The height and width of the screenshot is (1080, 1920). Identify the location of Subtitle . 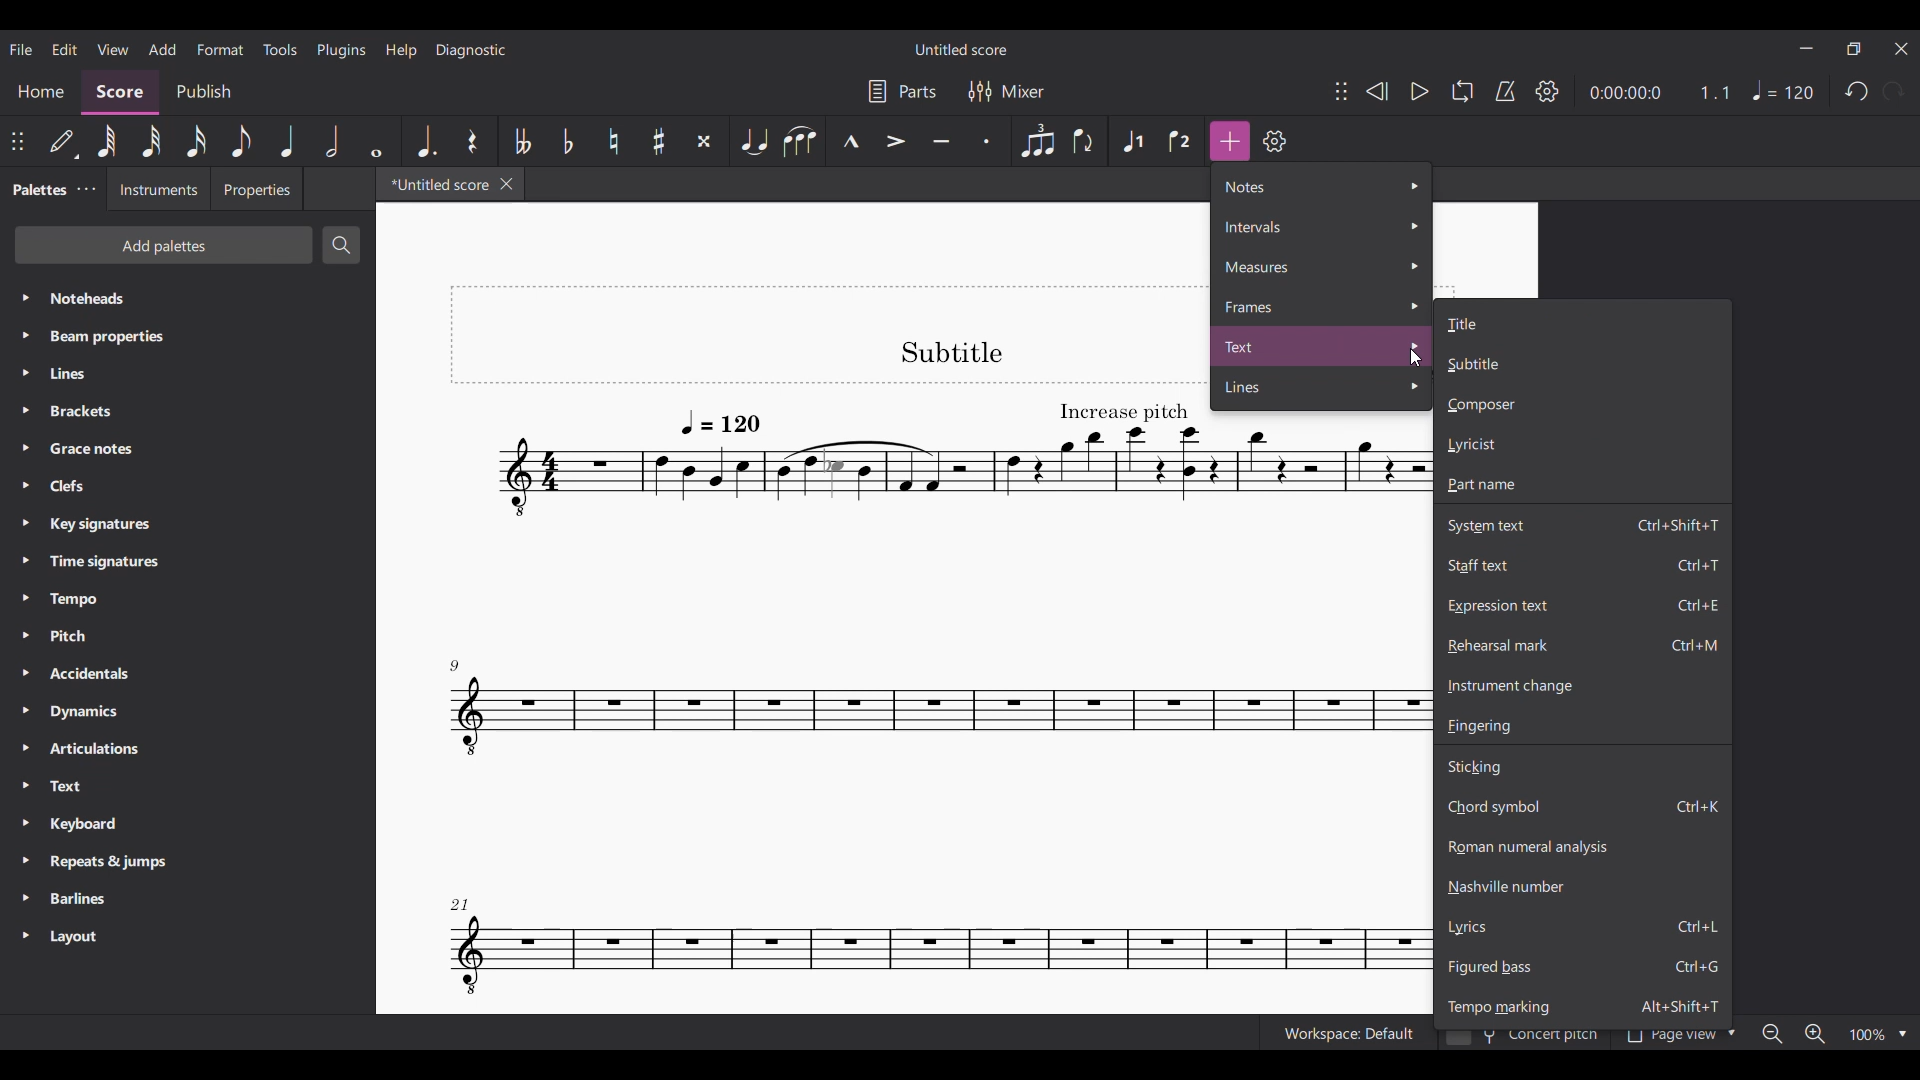
(1581, 364).